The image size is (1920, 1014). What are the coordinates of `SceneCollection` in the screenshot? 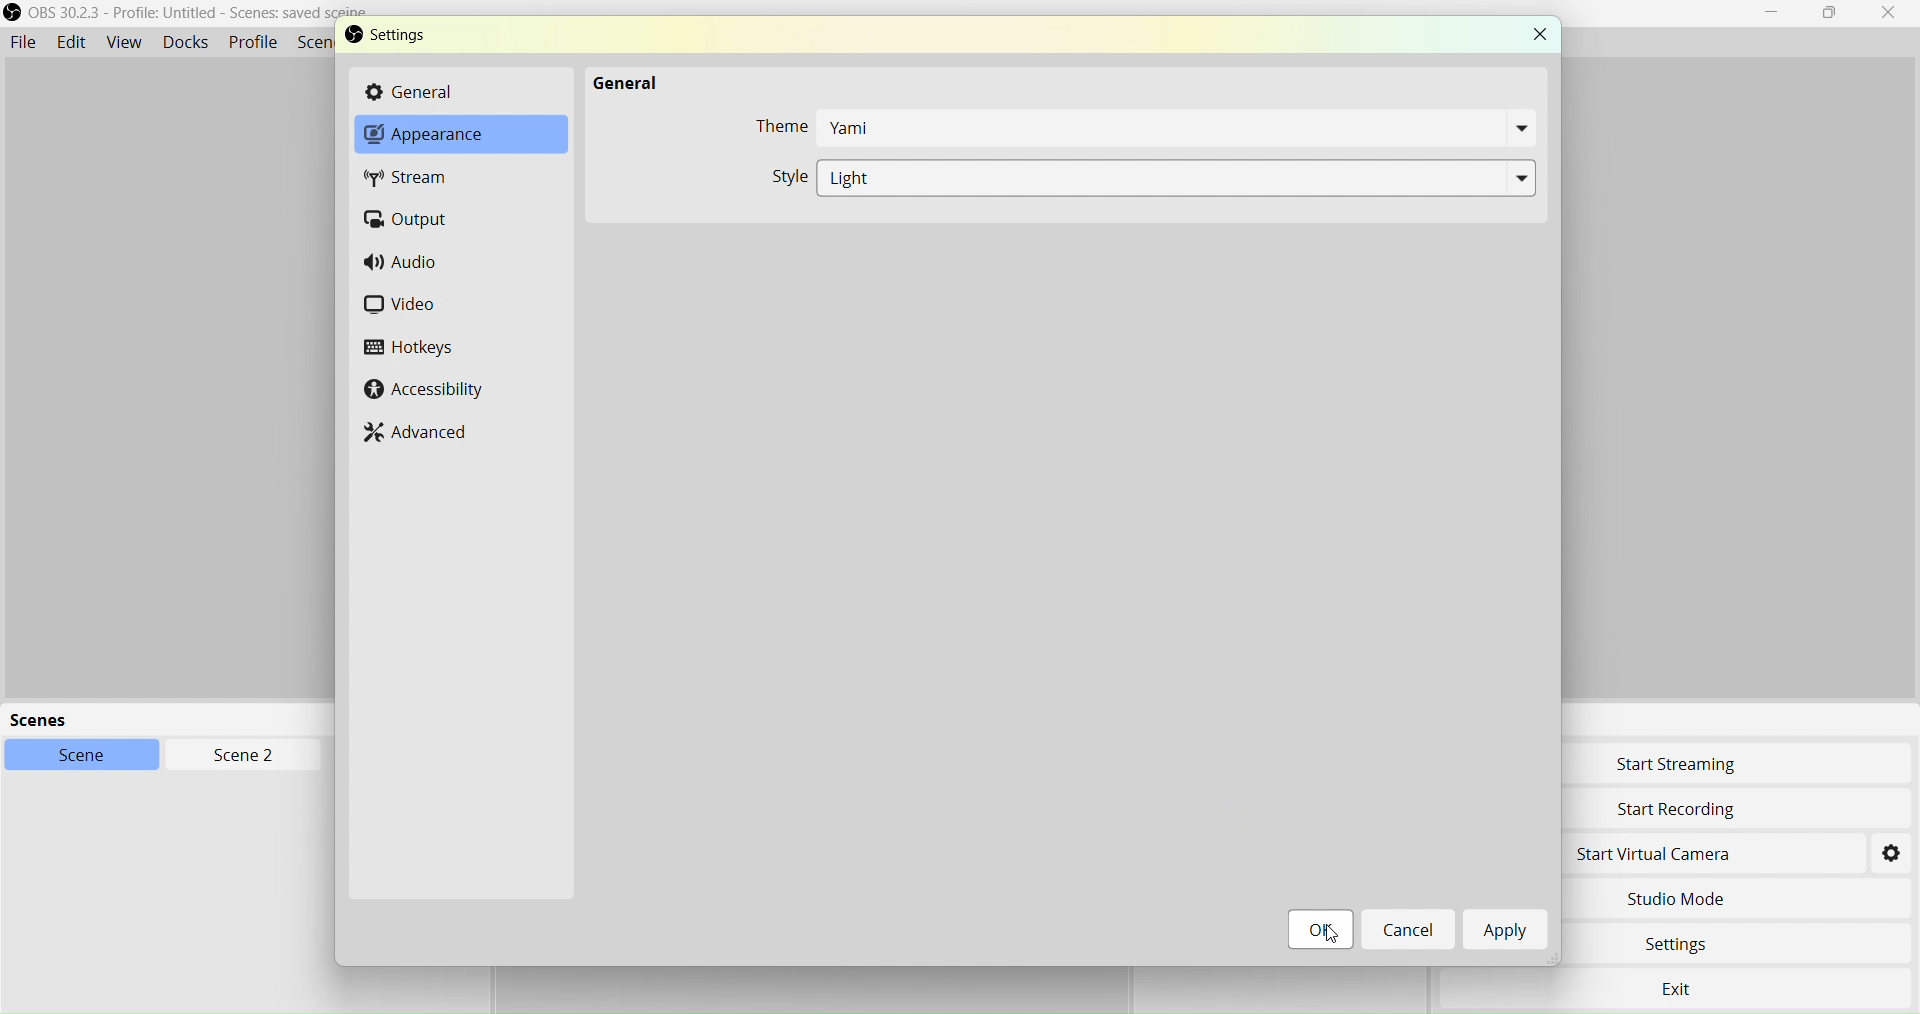 It's located at (318, 45).